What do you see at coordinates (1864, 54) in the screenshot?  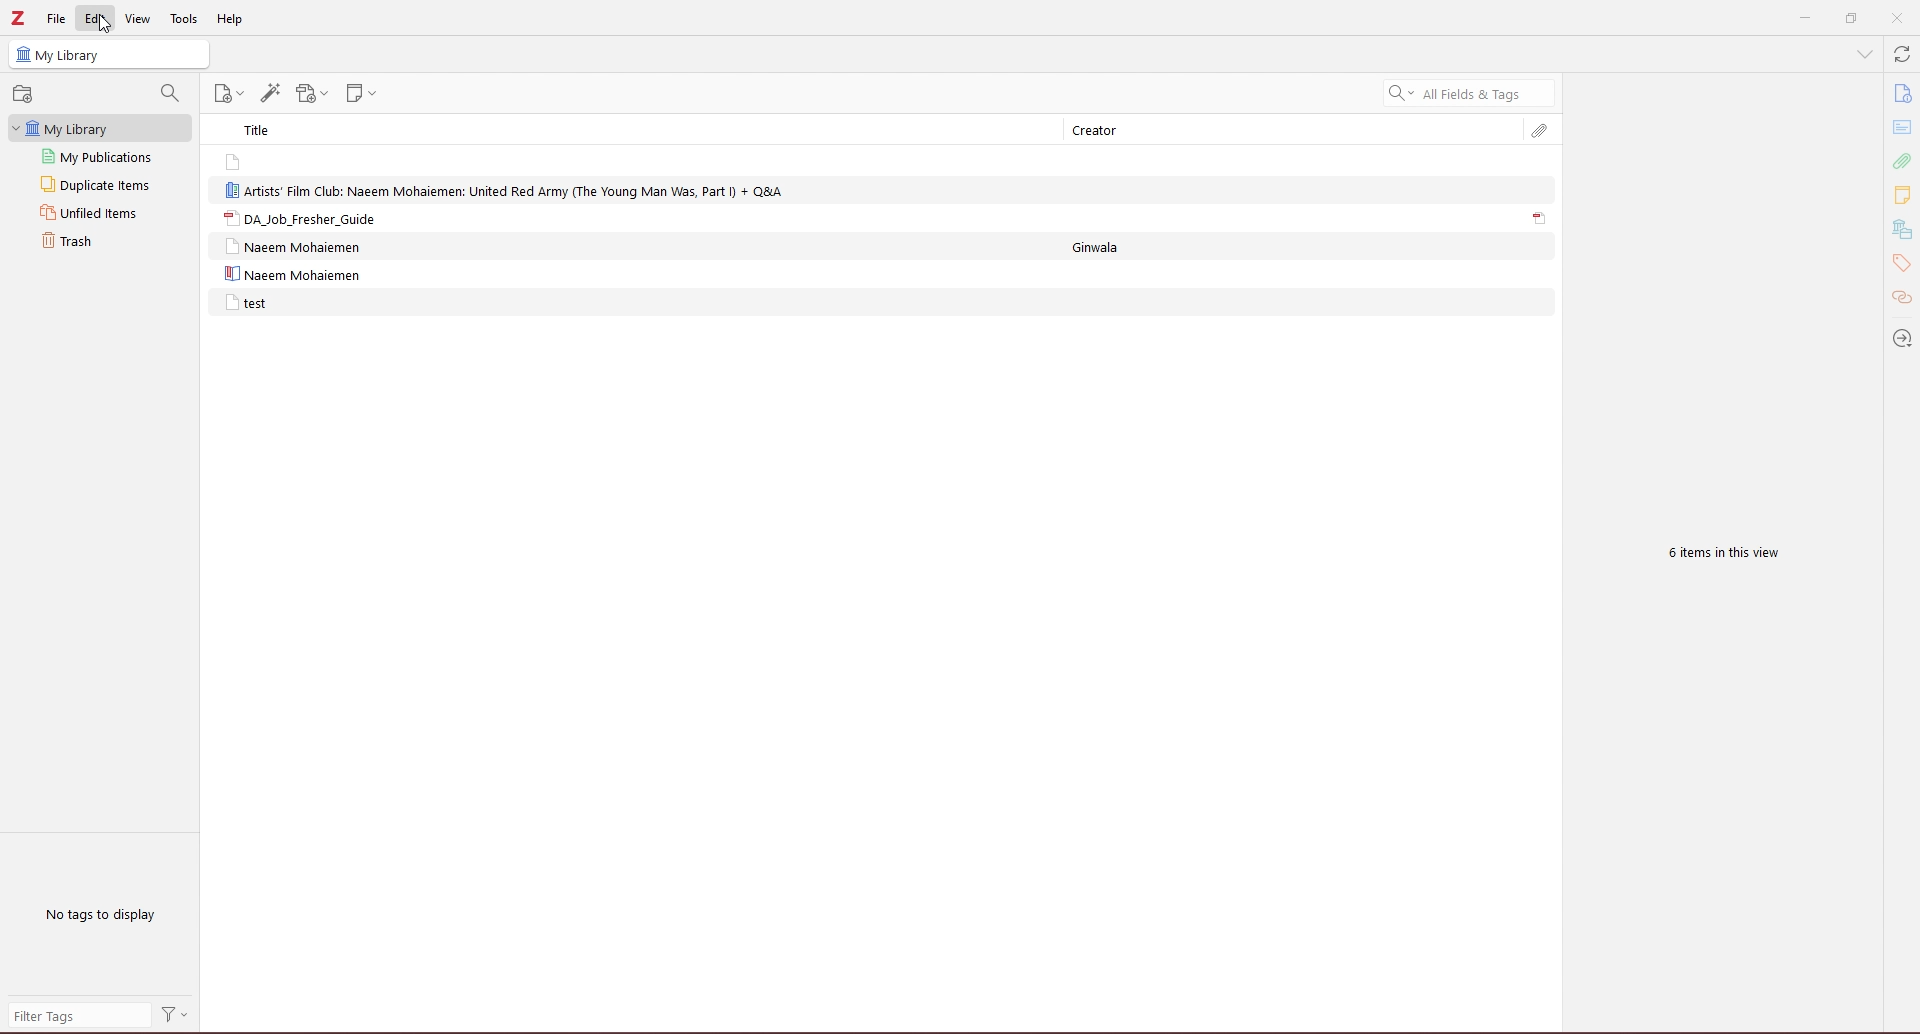 I see `list all items` at bounding box center [1864, 54].